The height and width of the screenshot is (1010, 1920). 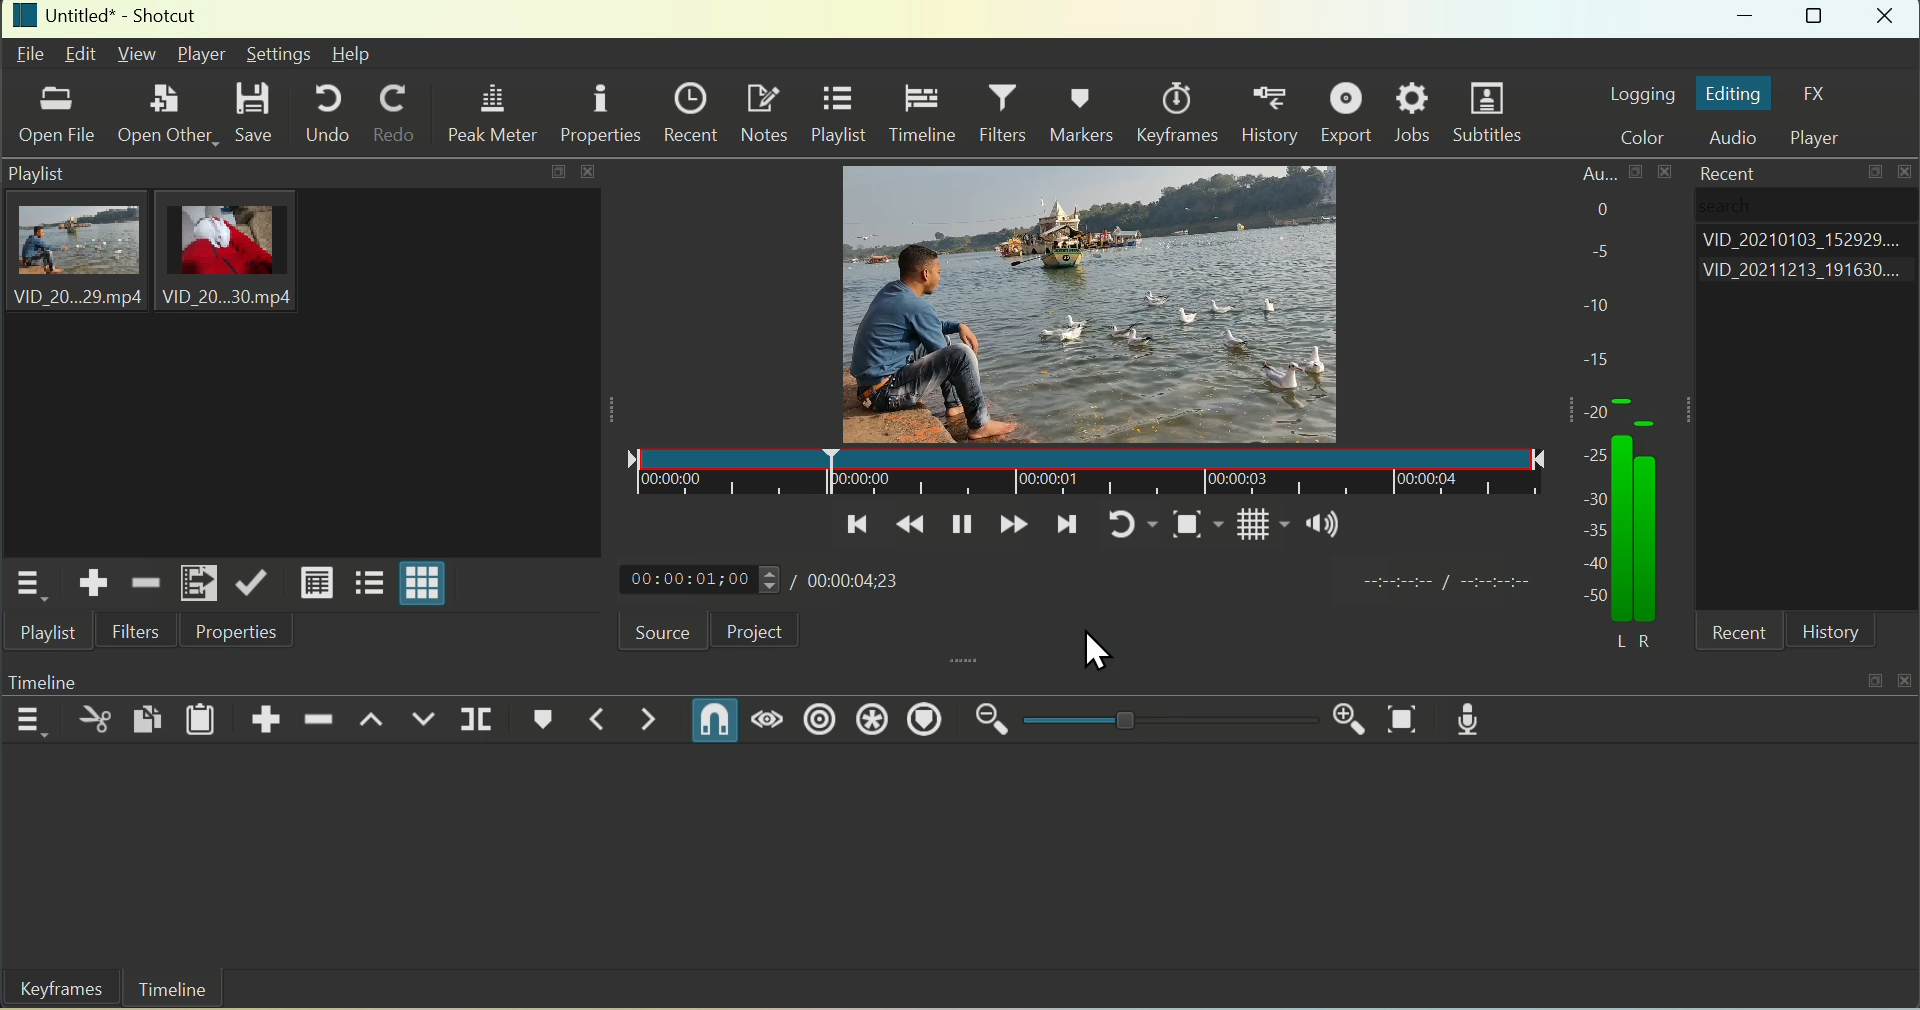 I want to click on Zoom out, so click(x=993, y=720).